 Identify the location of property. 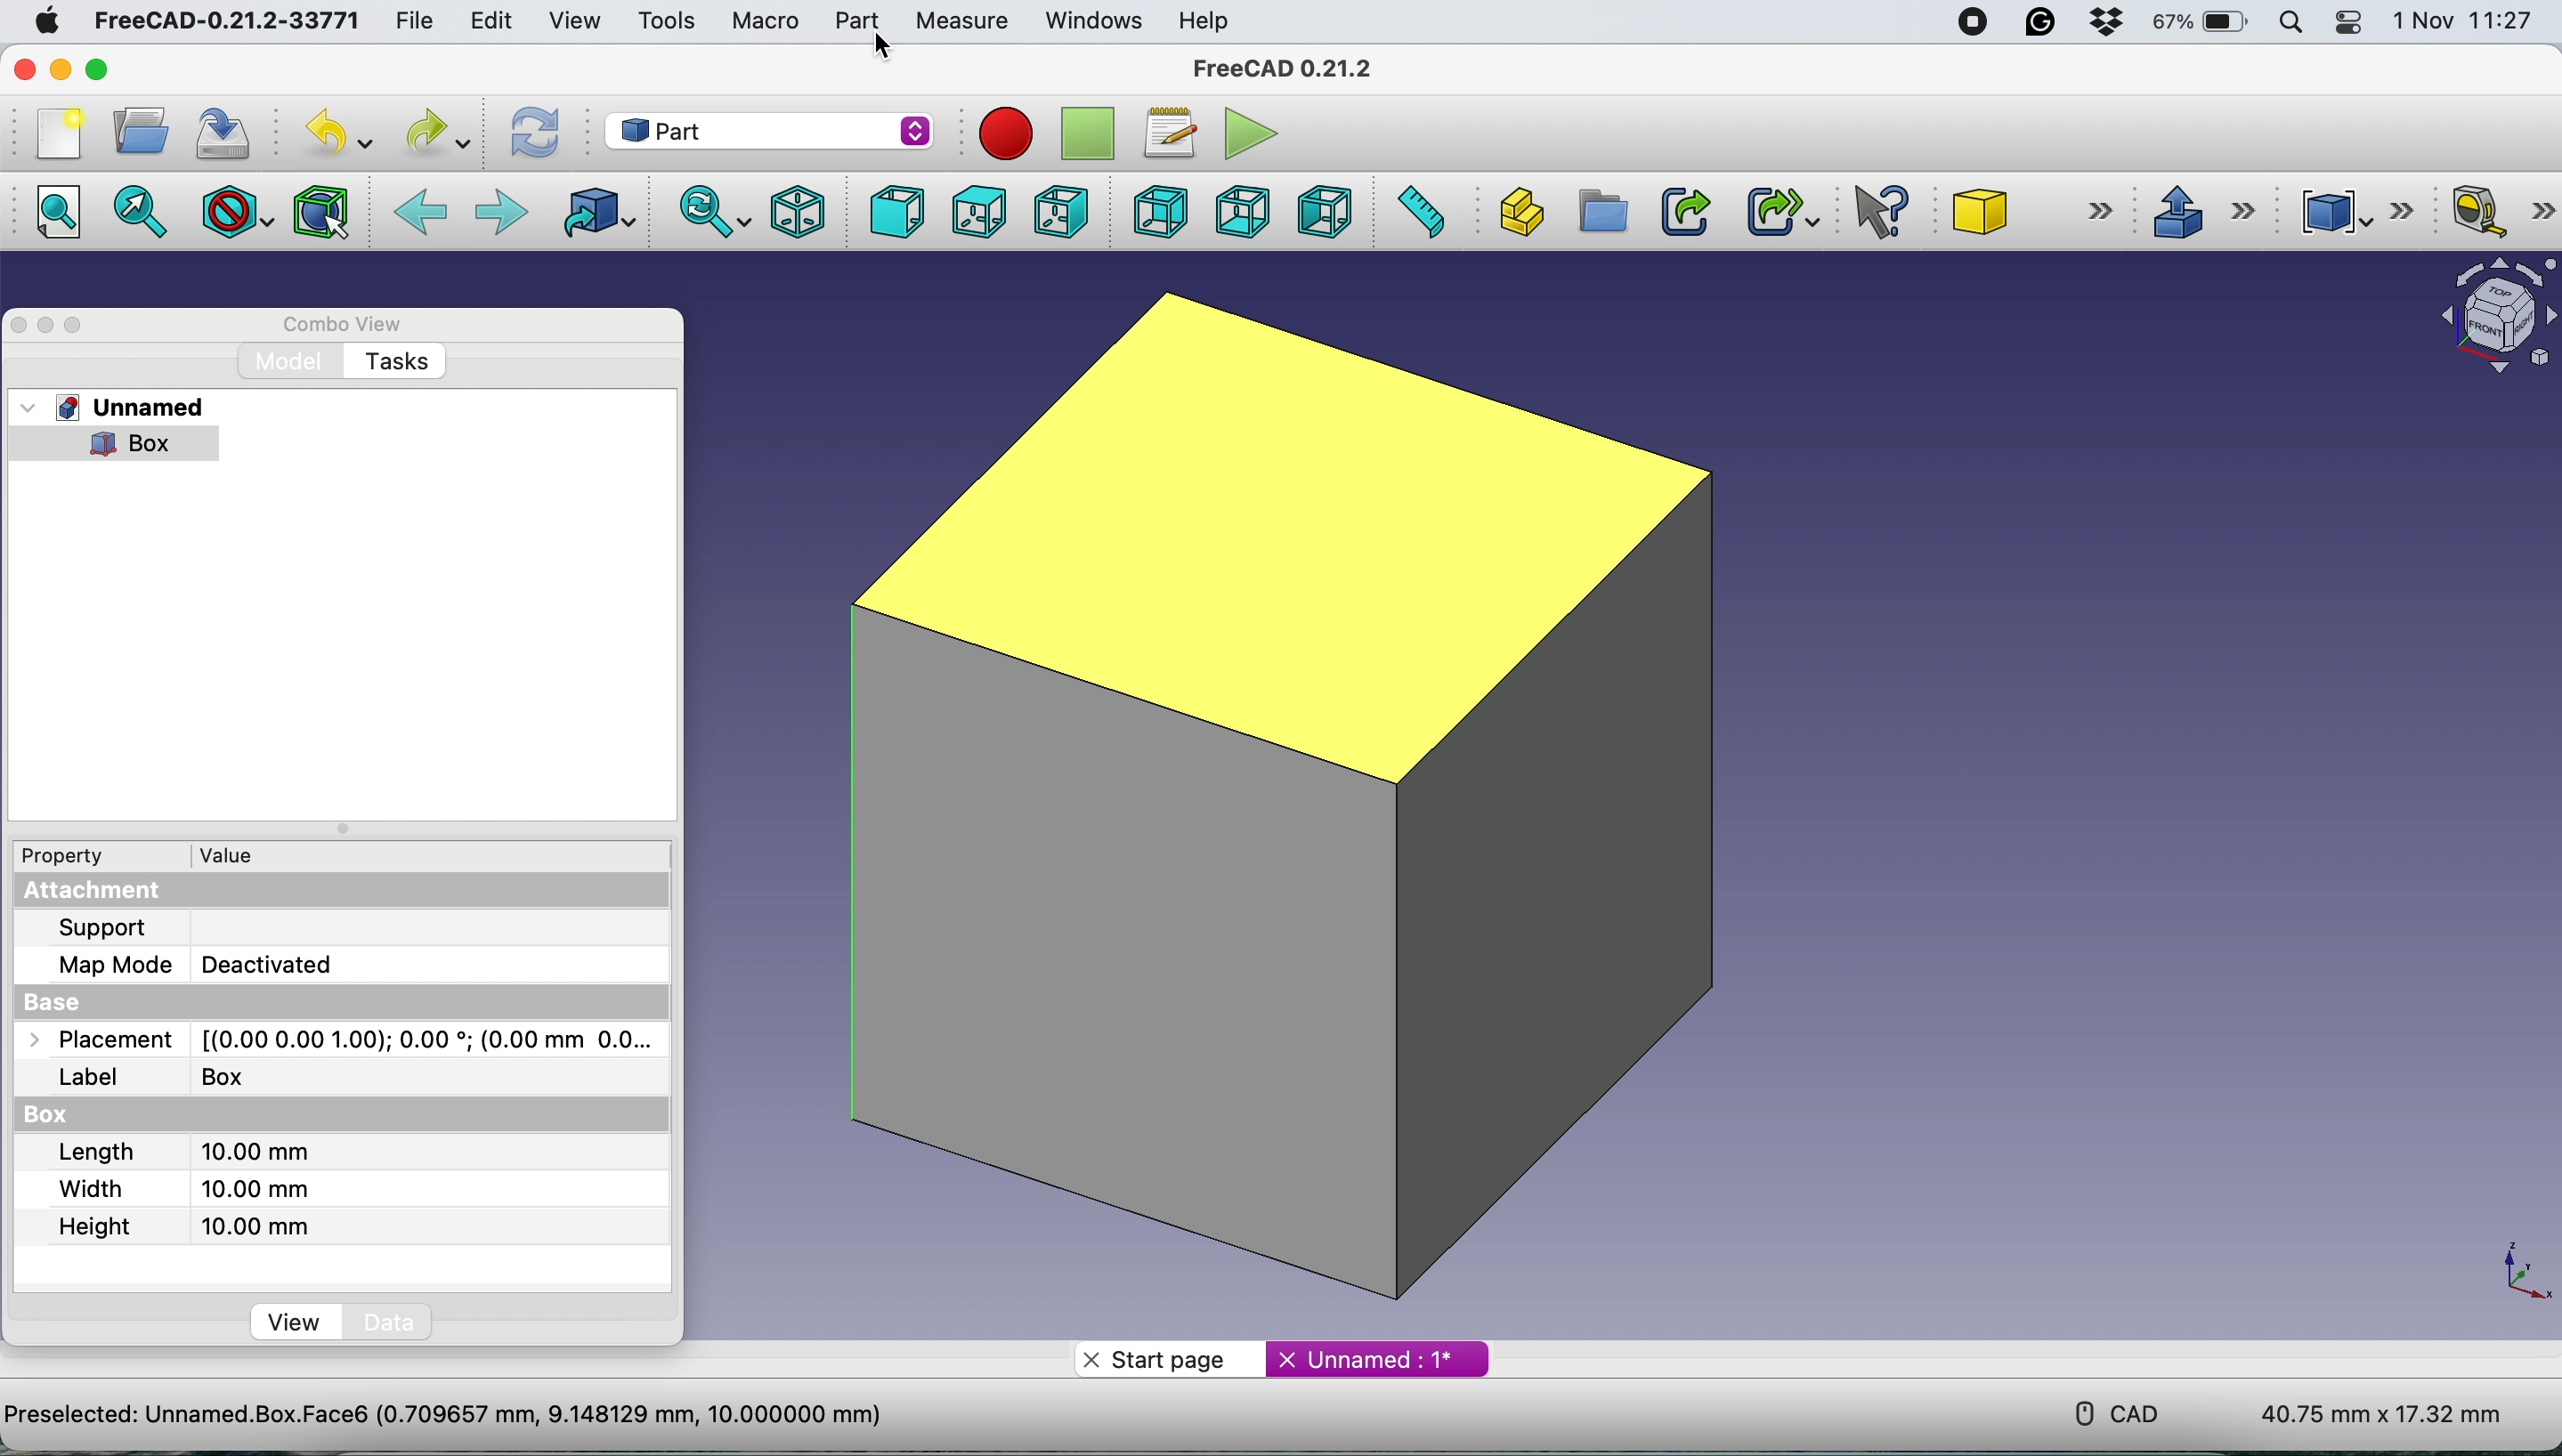
(77, 857).